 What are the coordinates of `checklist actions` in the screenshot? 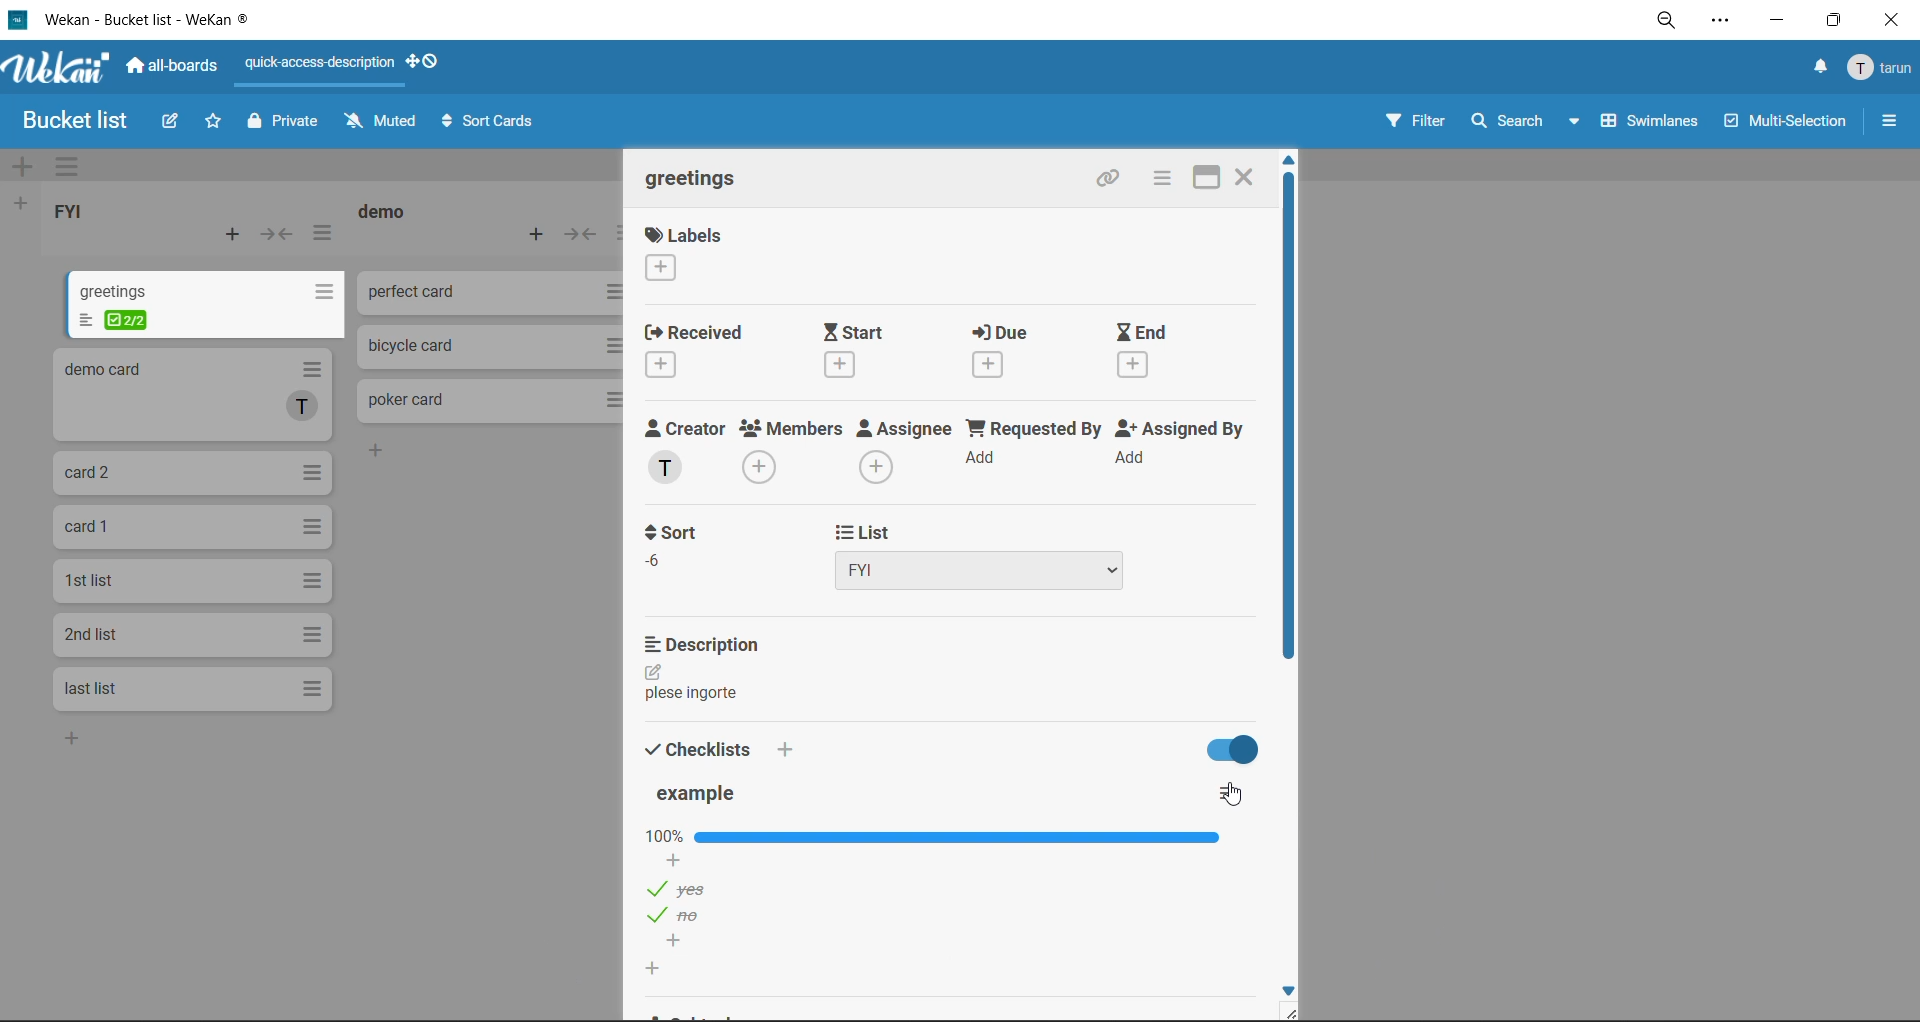 It's located at (1229, 793).